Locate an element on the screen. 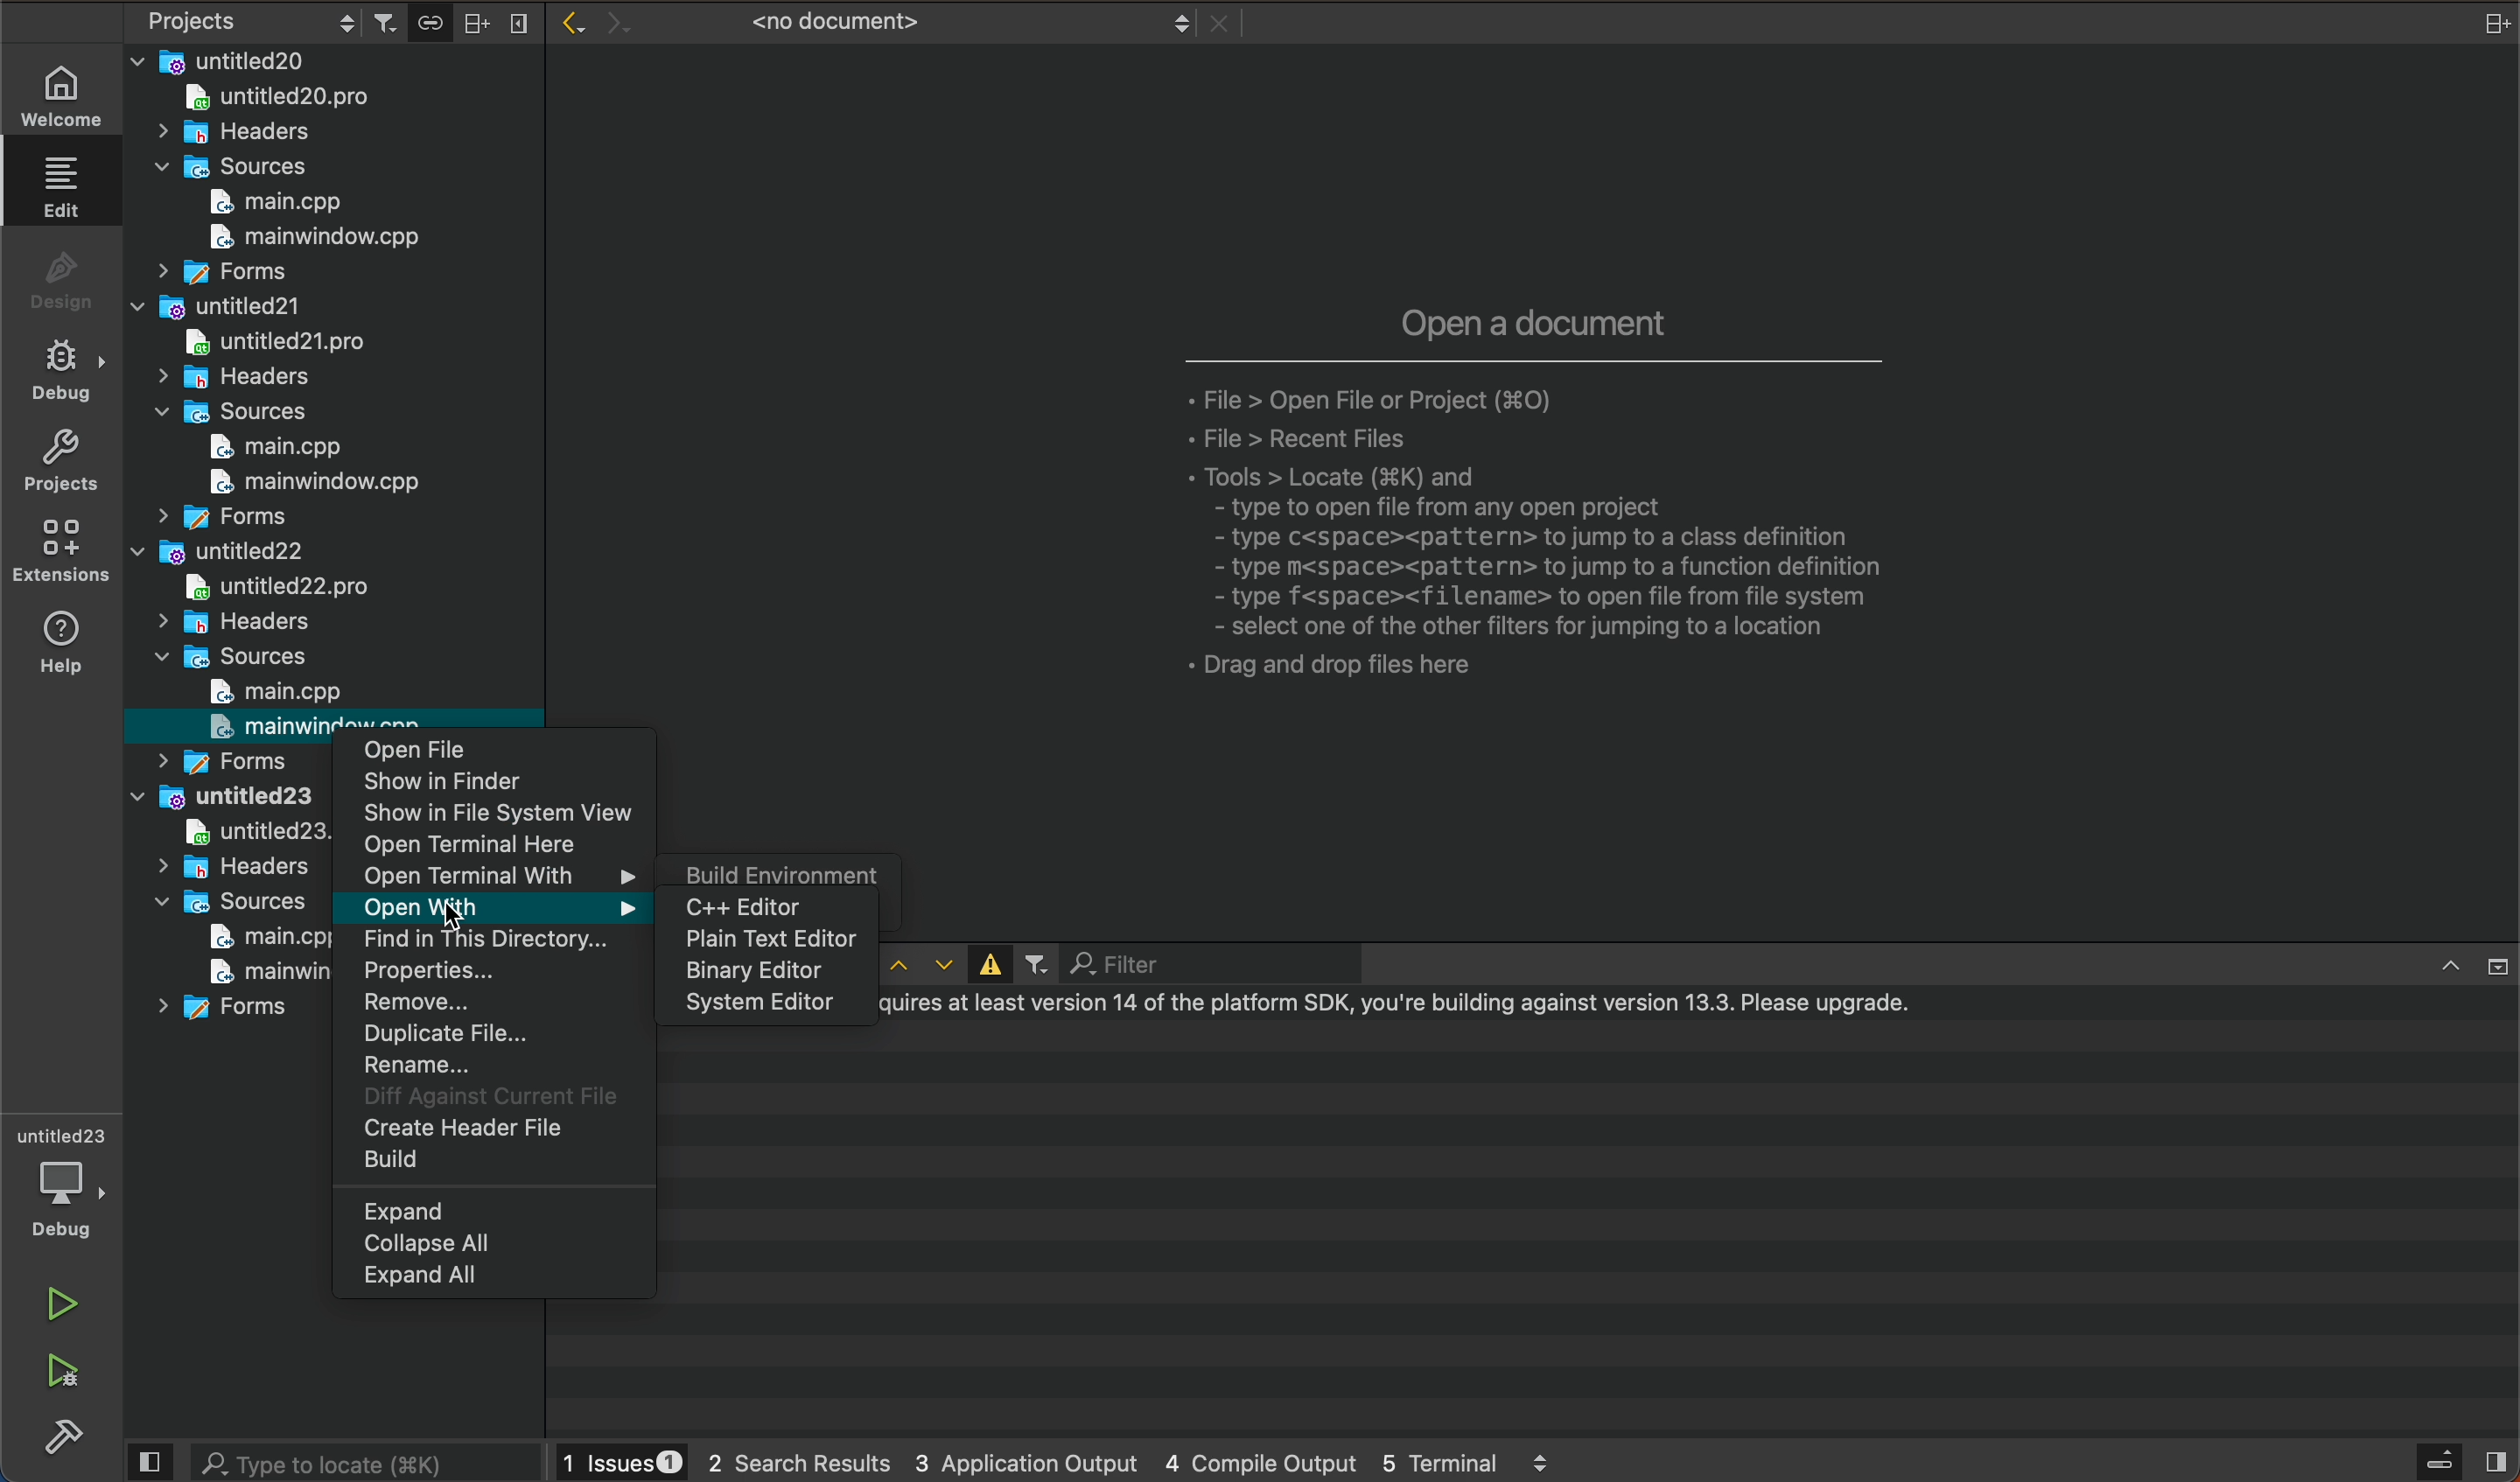  open  is located at coordinates (501, 751).